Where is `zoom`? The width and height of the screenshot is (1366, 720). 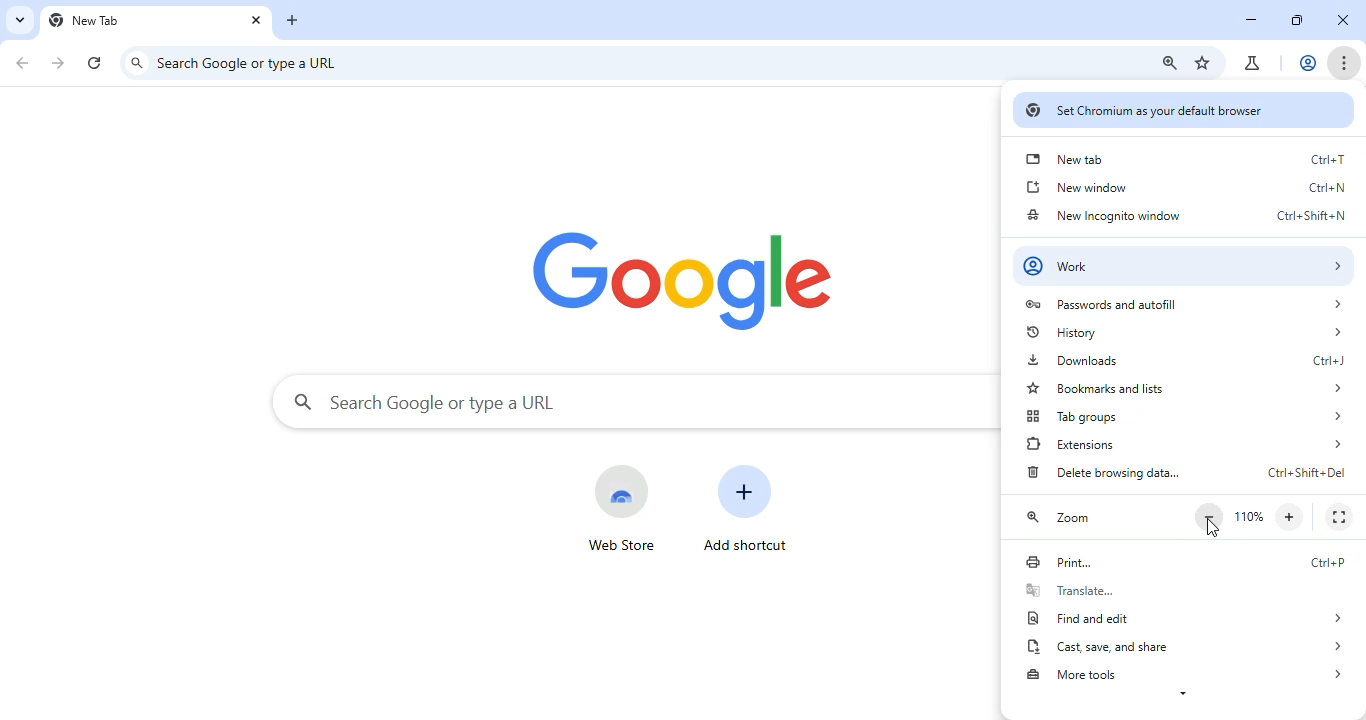
zoom is located at coordinates (1169, 63).